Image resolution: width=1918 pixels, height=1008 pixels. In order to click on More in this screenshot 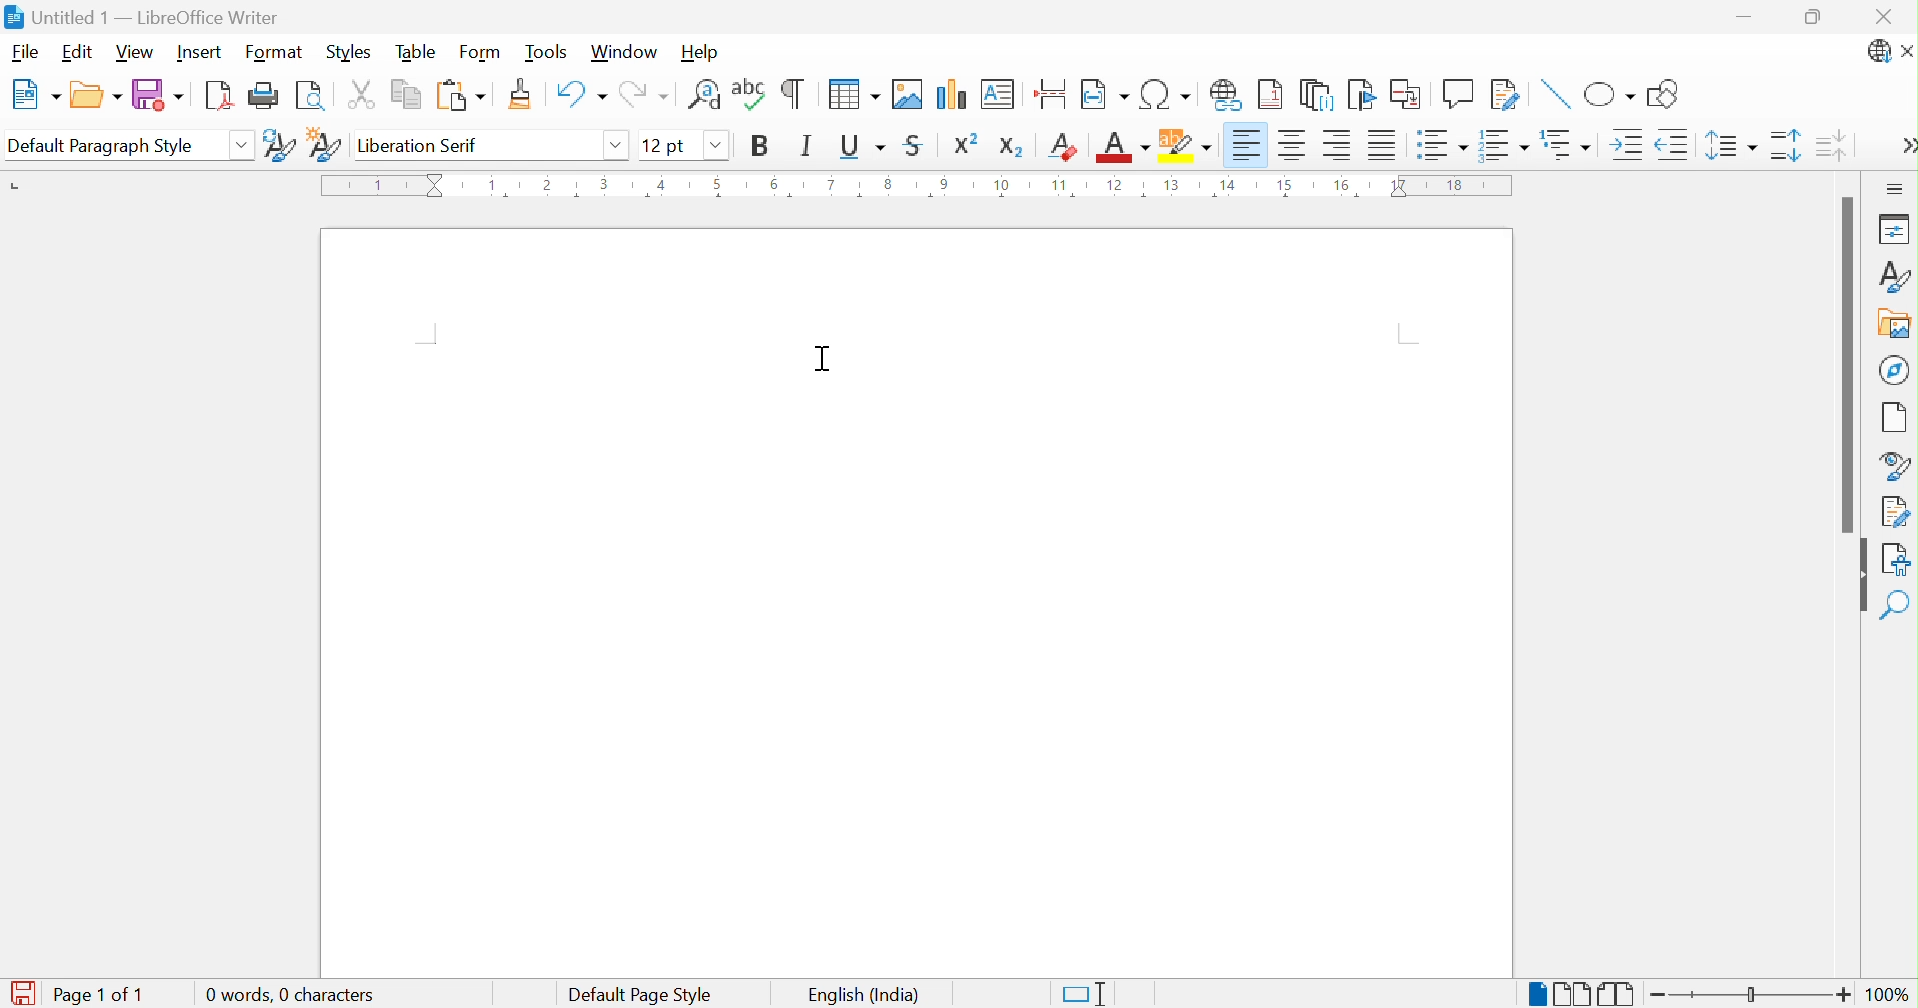, I will do `click(1906, 145)`.